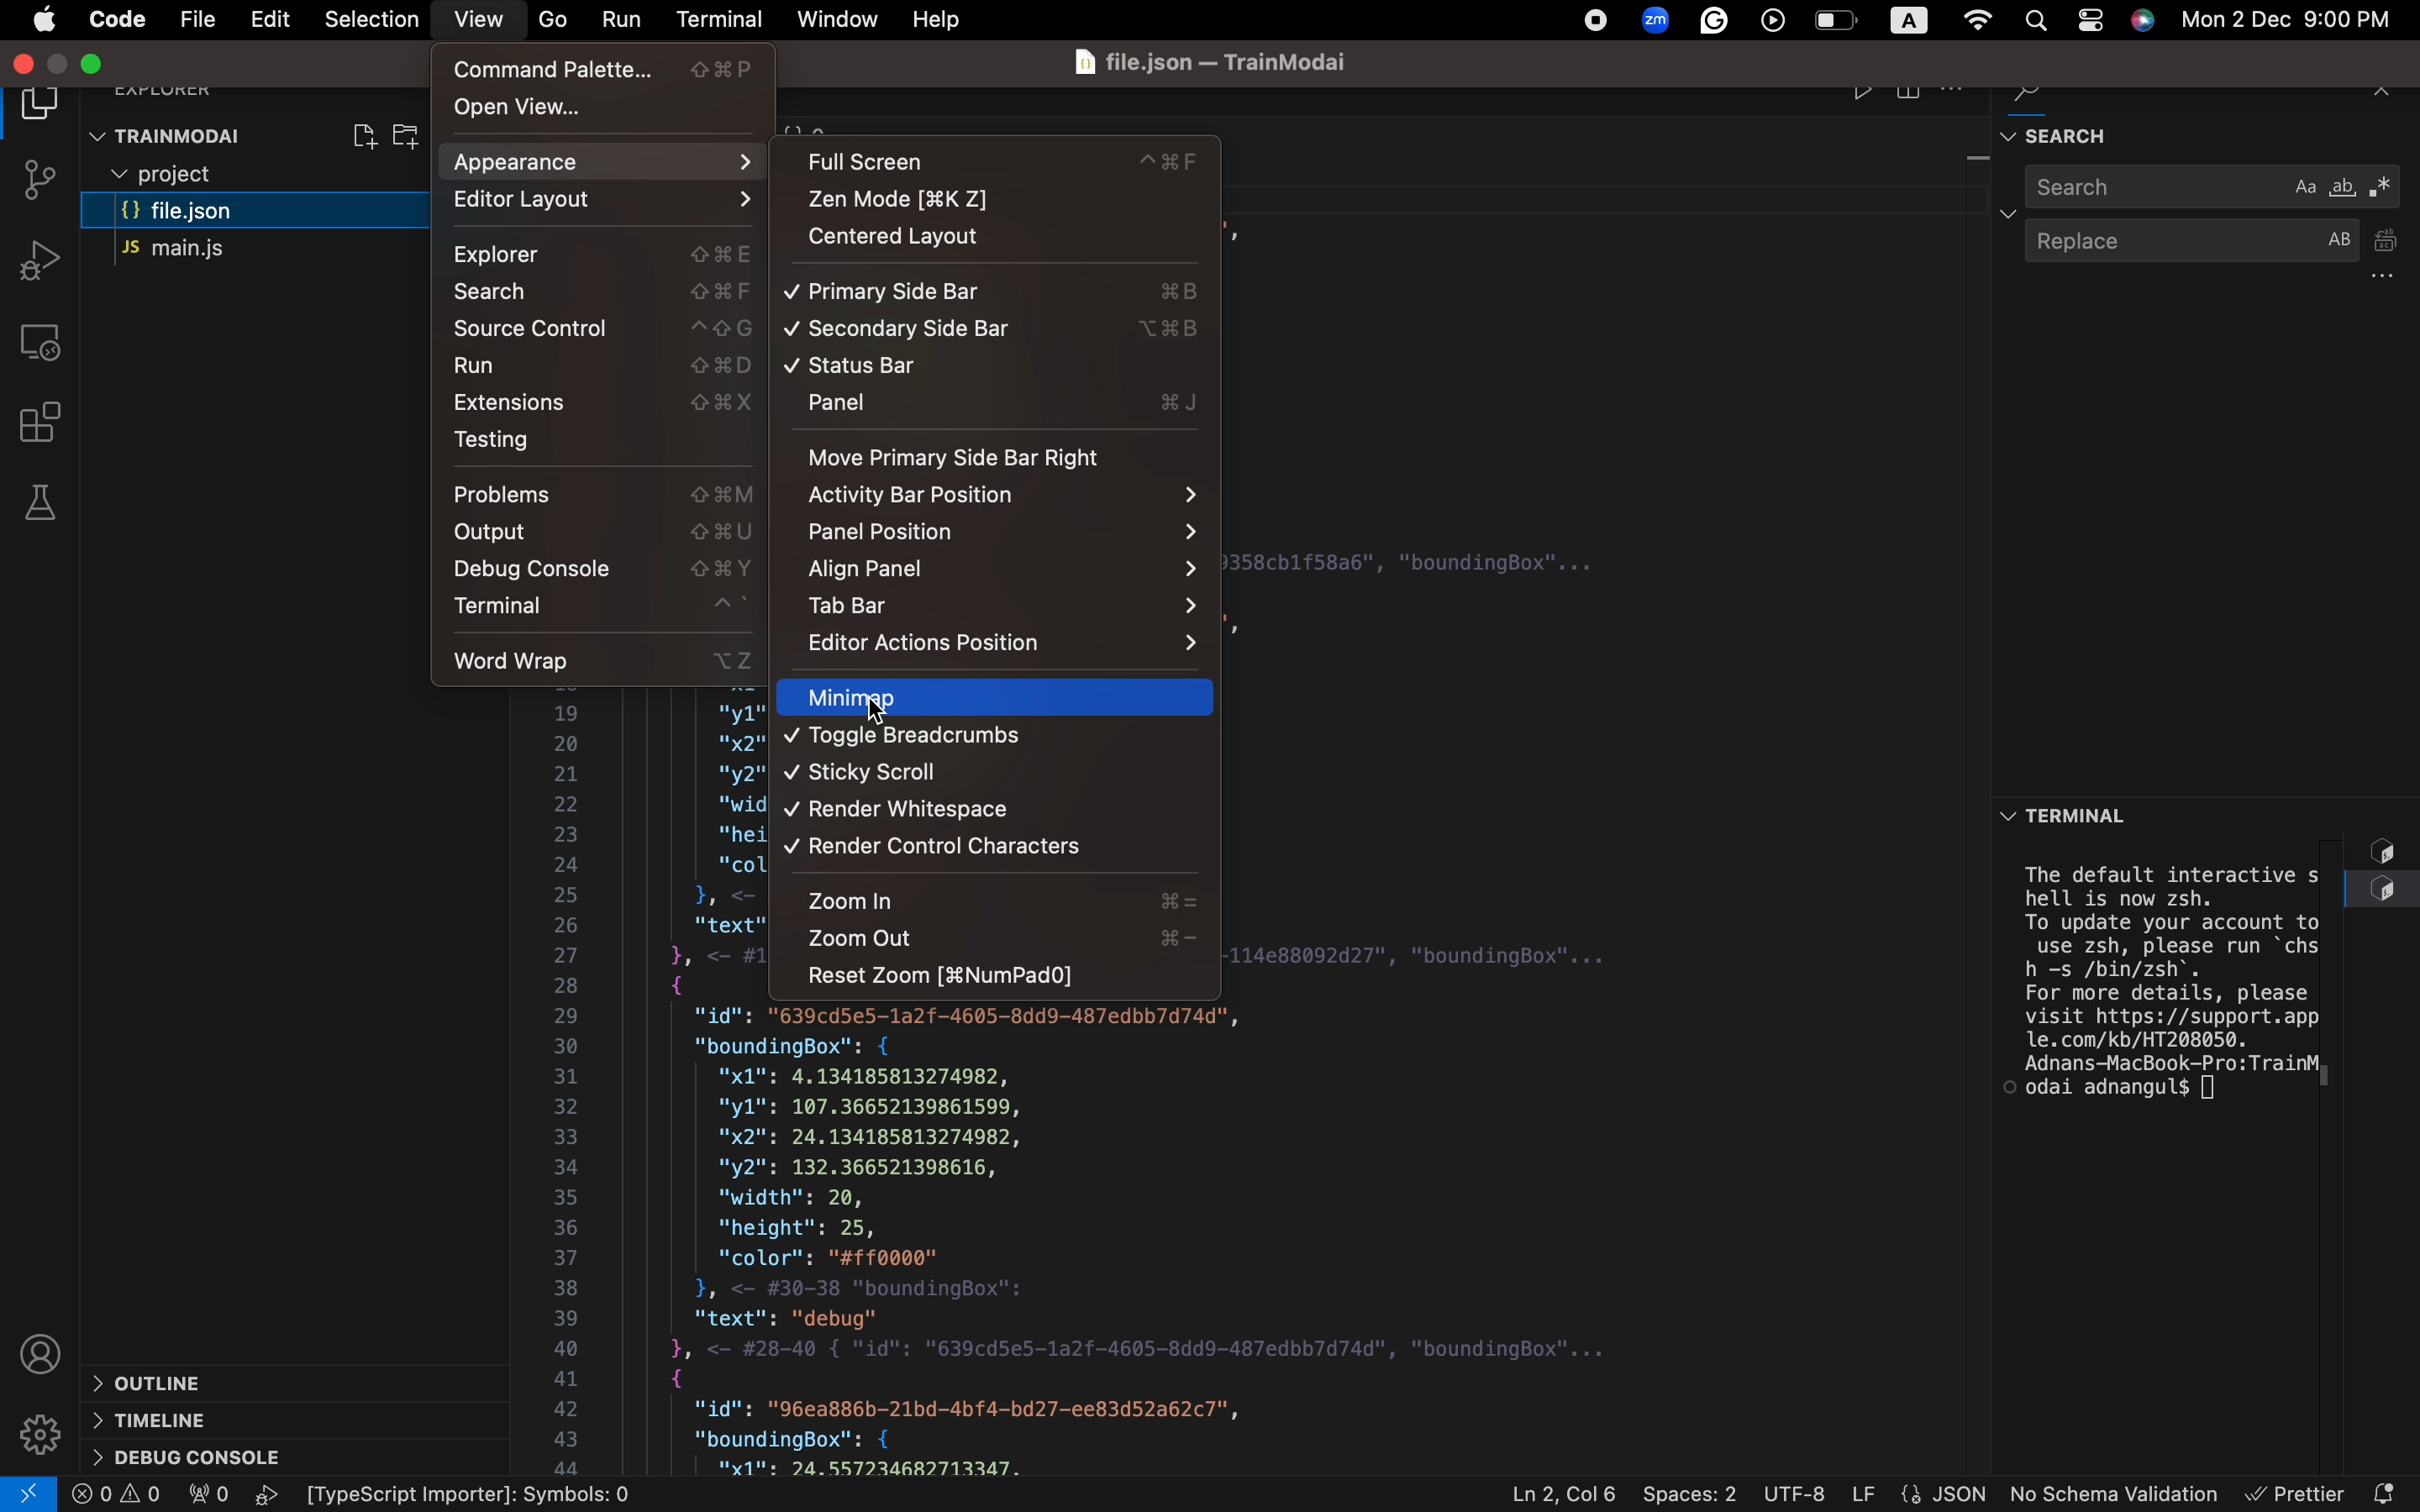 The image size is (2420, 1512). What do you see at coordinates (602, 610) in the screenshot?
I see `terminal` at bounding box center [602, 610].